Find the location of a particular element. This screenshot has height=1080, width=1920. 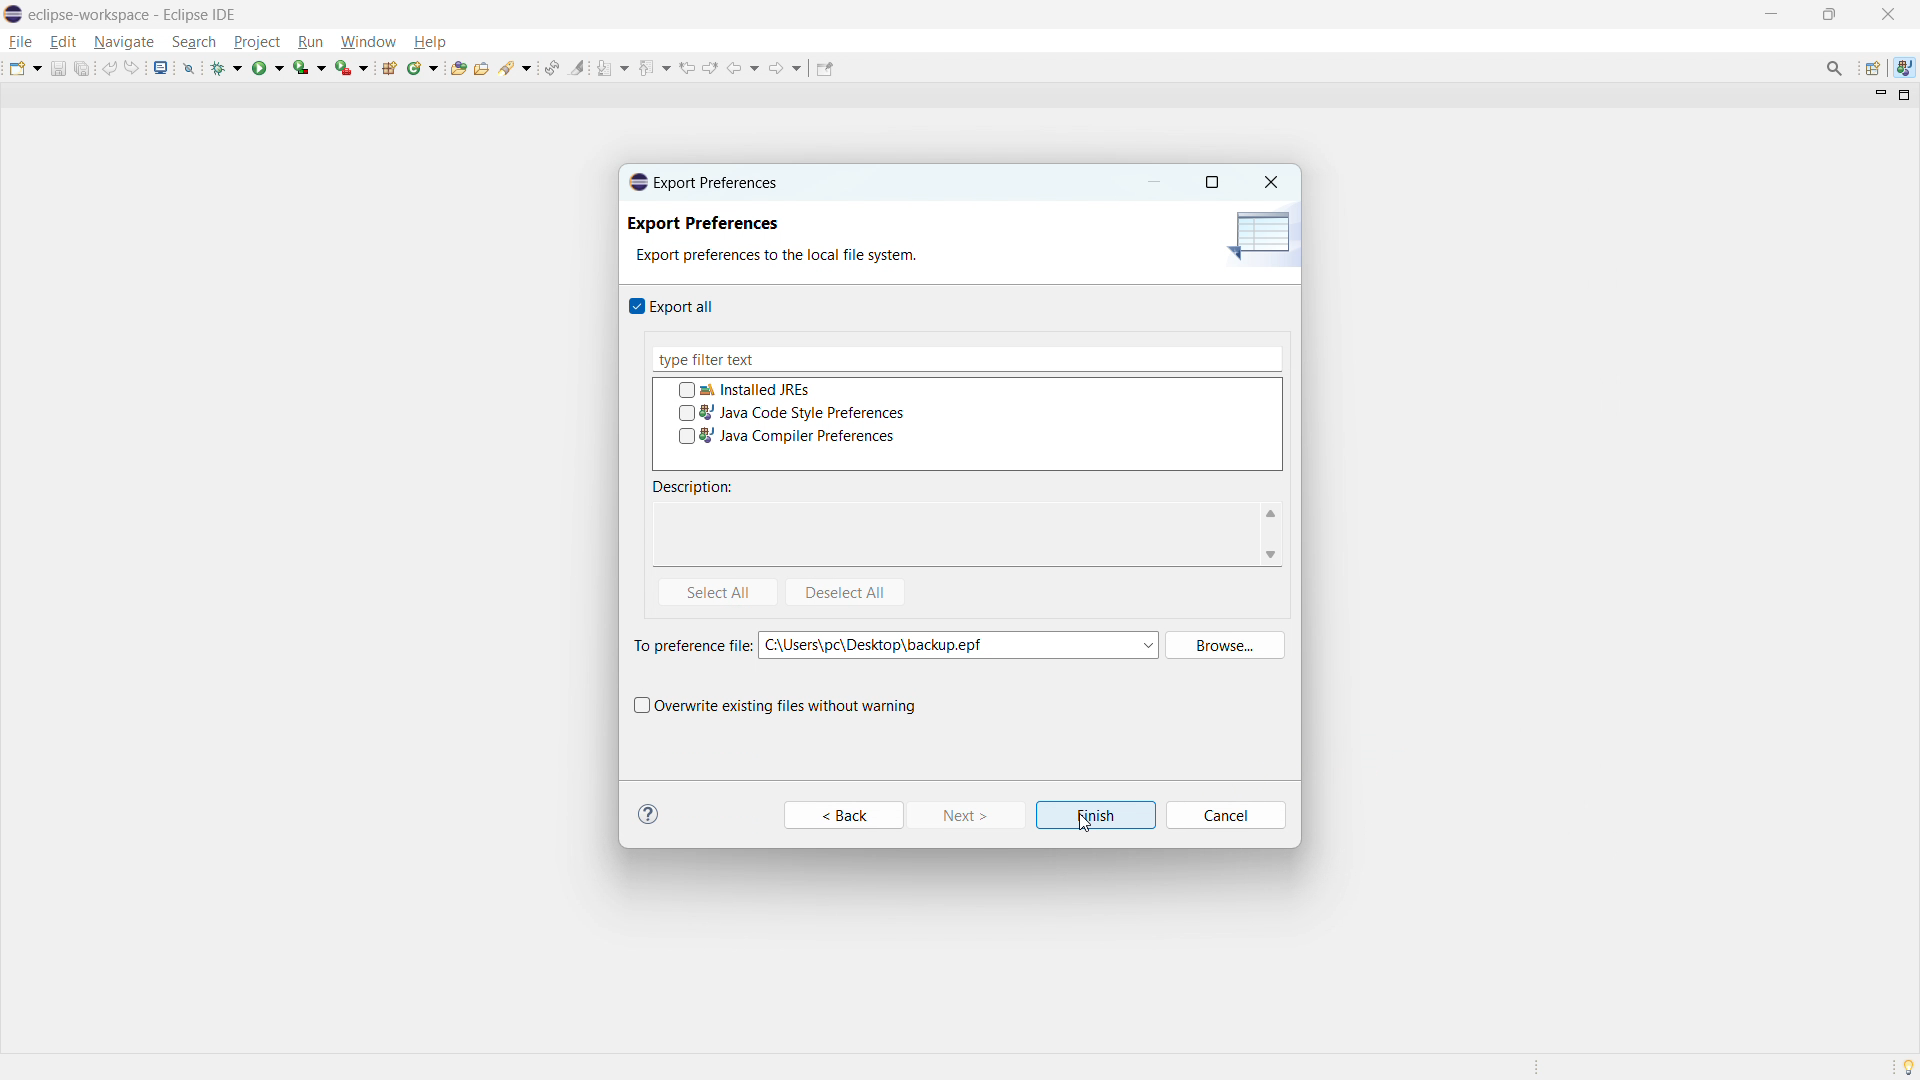

Cancel is located at coordinates (1228, 815).